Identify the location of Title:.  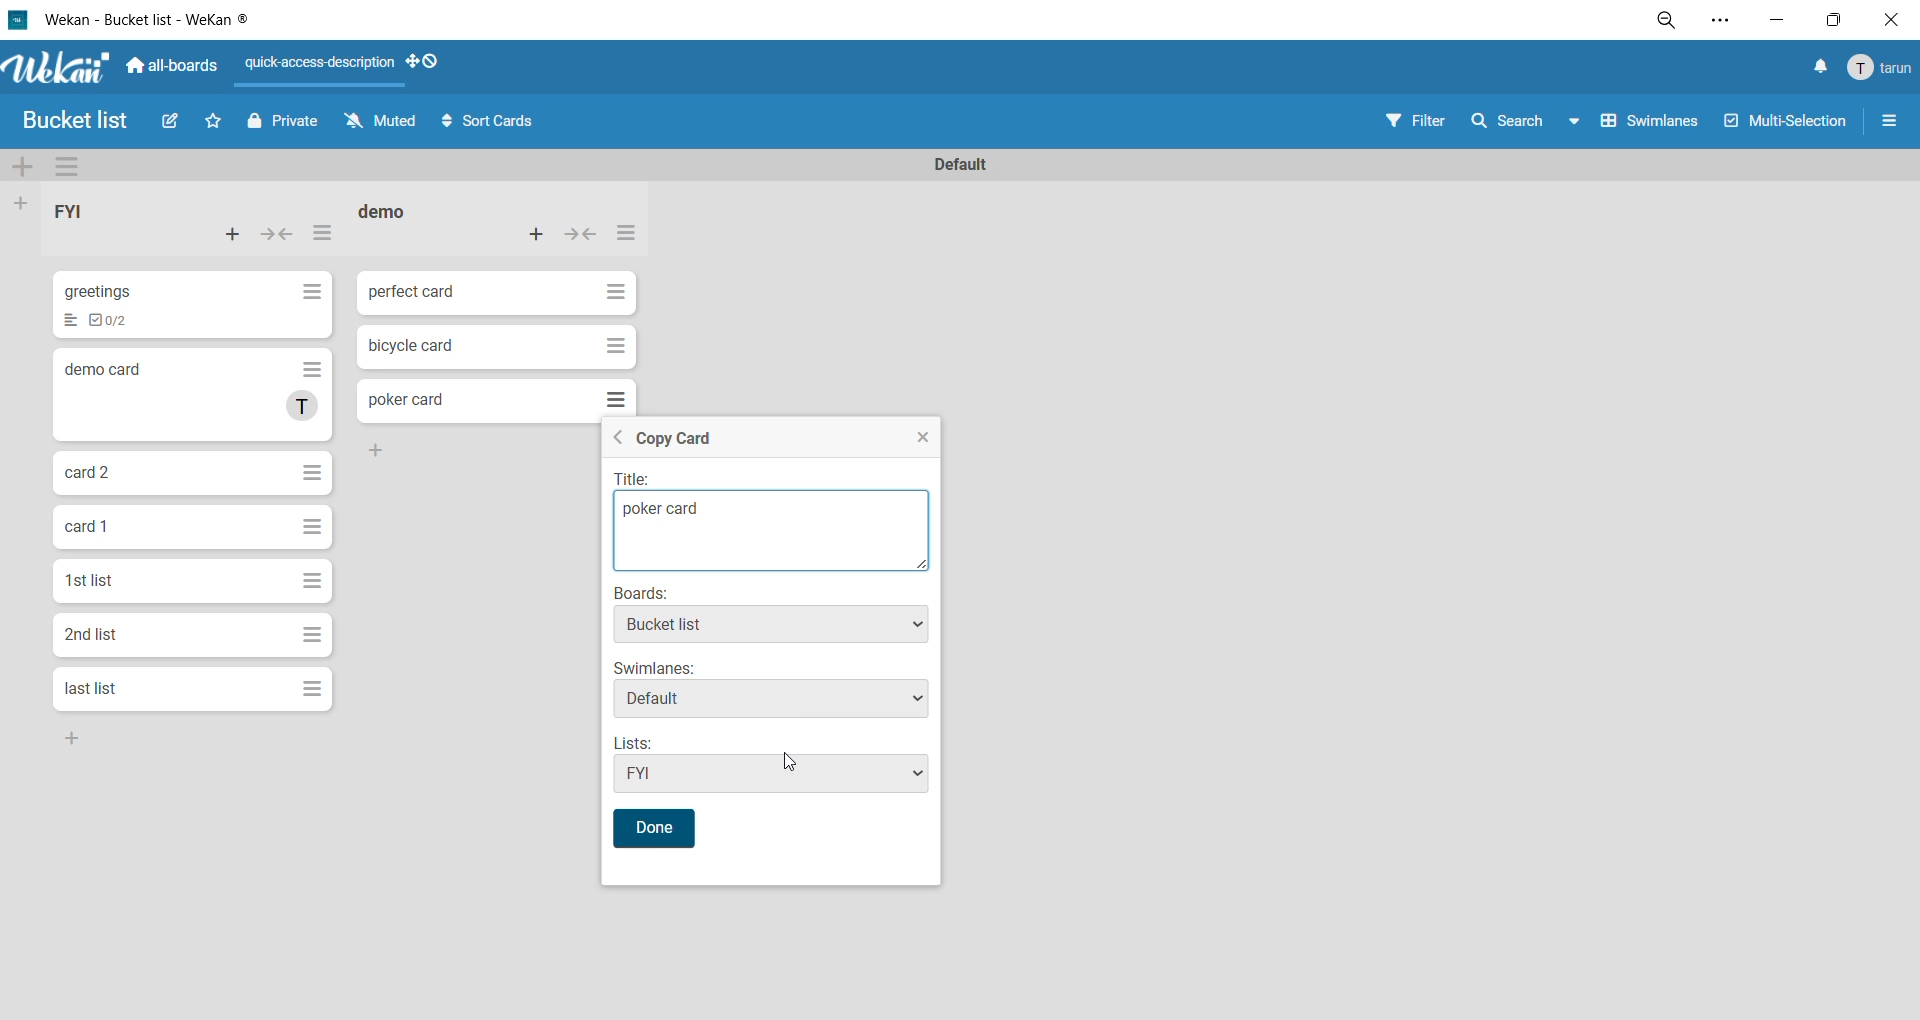
(654, 480).